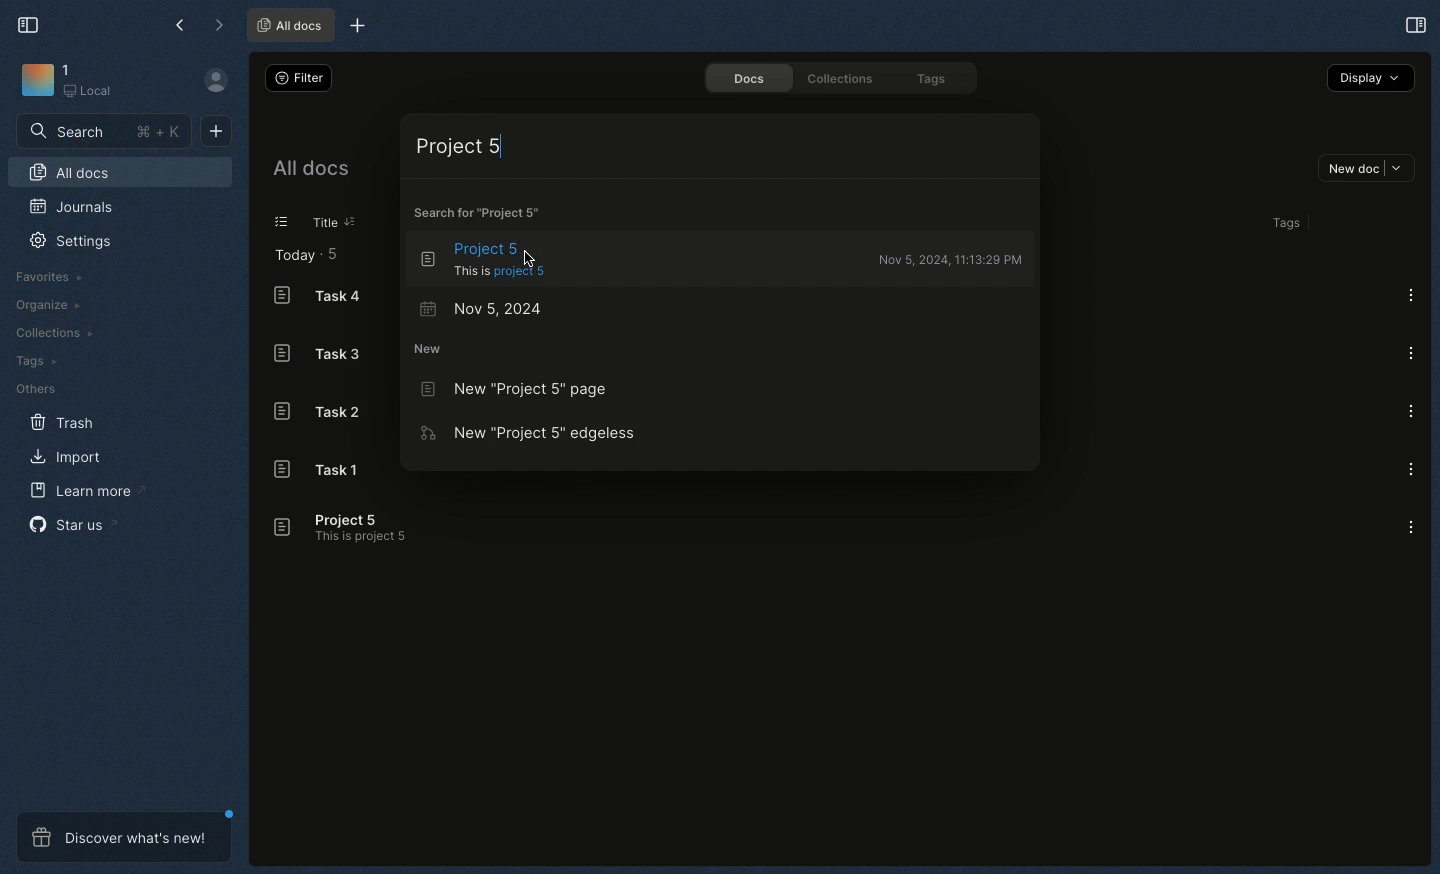 The image size is (1440, 874). What do you see at coordinates (215, 83) in the screenshot?
I see `User` at bounding box center [215, 83].